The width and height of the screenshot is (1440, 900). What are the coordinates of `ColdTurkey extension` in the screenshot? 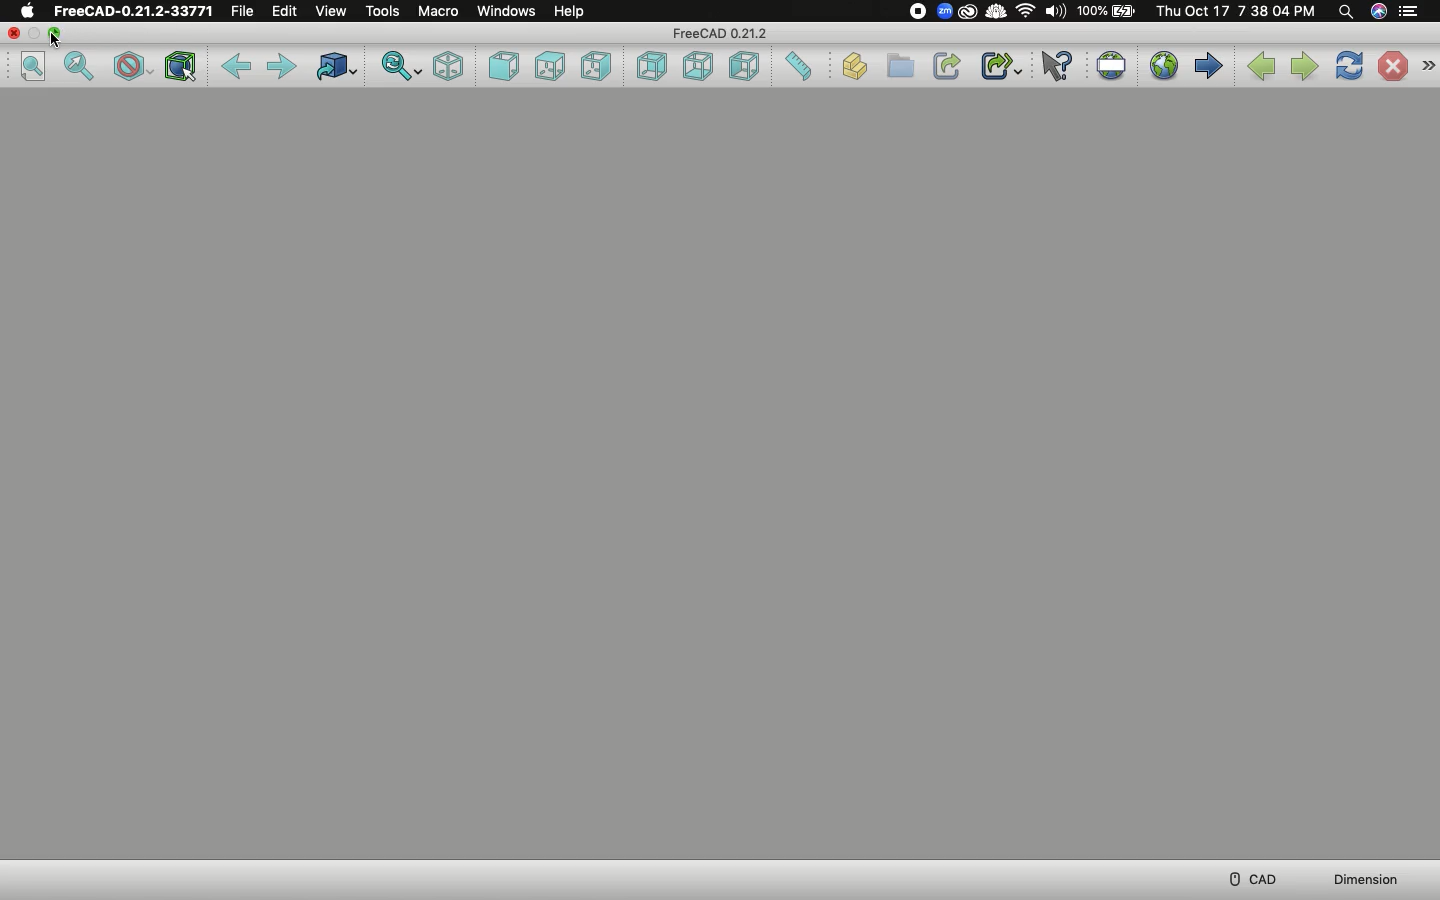 It's located at (998, 10).